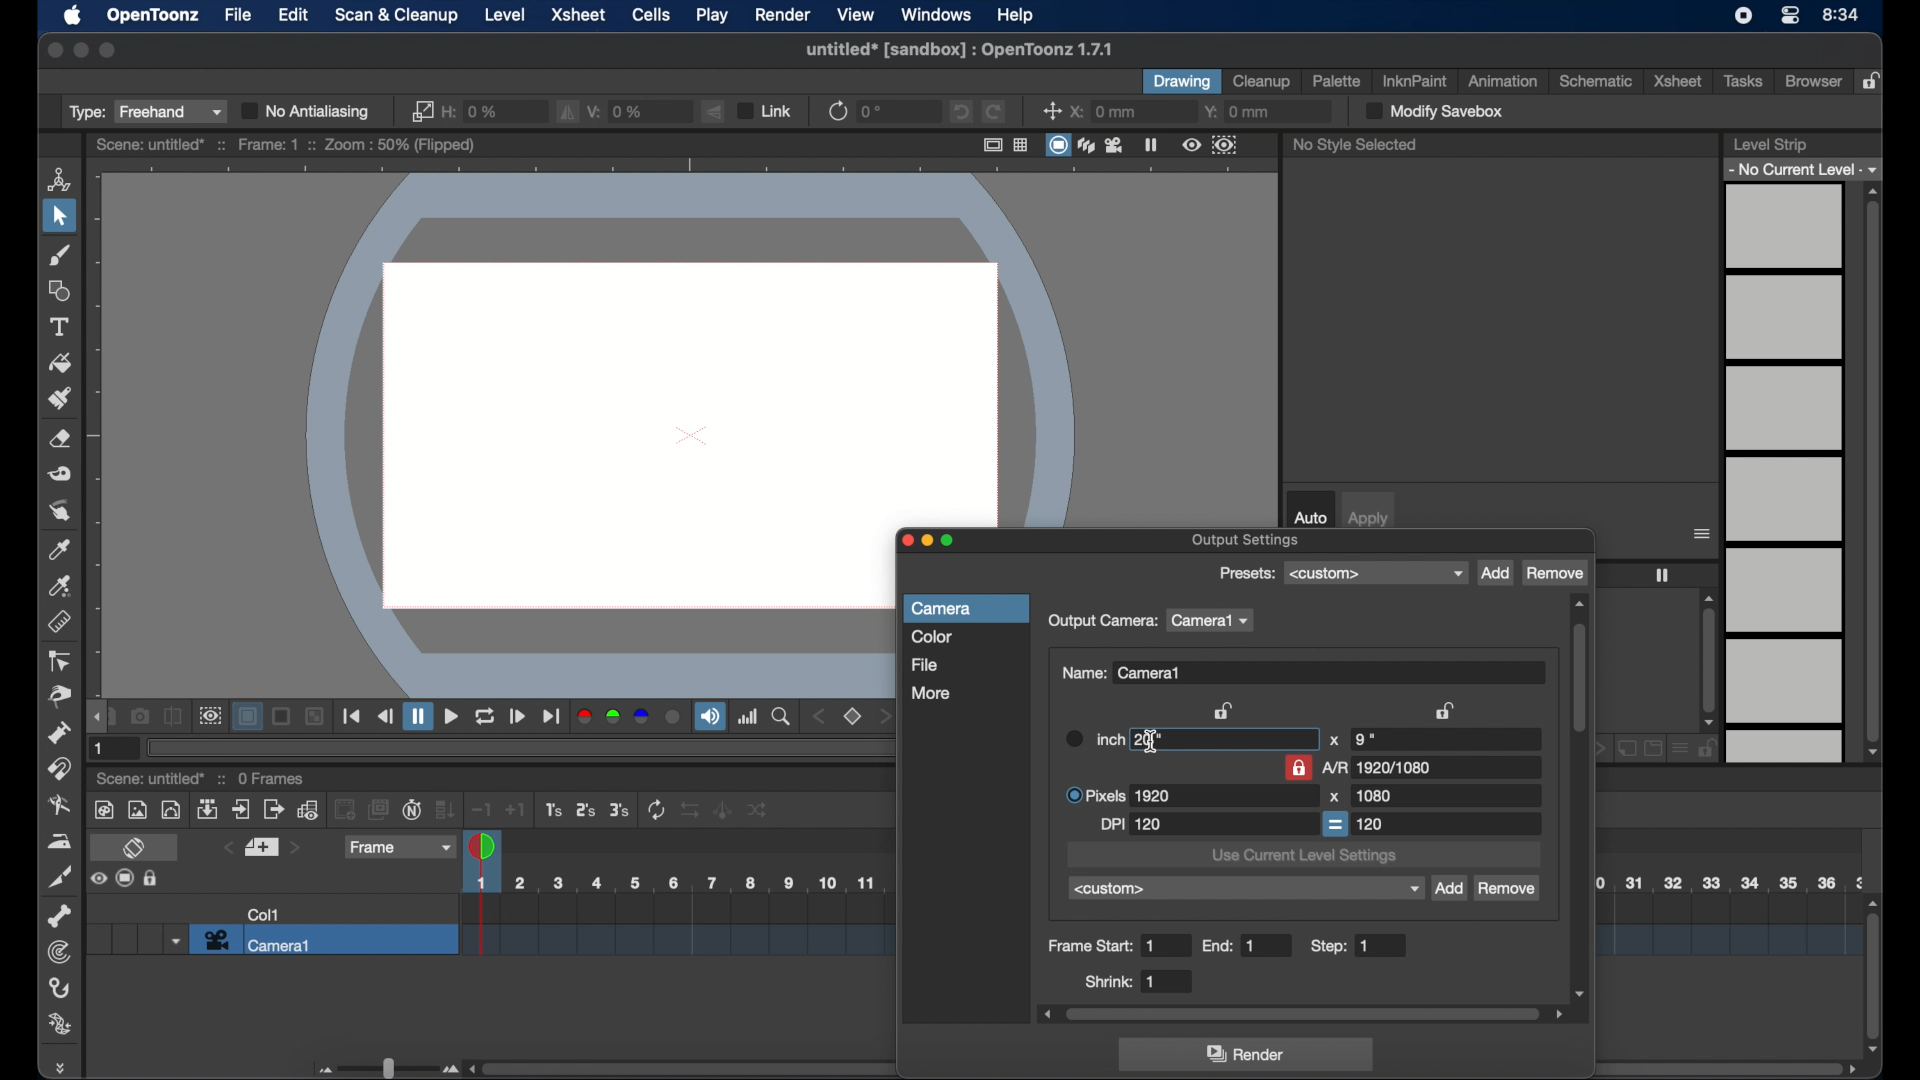 The height and width of the screenshot is (1080, 1920). I want to click on preview, so click(1210, 145).